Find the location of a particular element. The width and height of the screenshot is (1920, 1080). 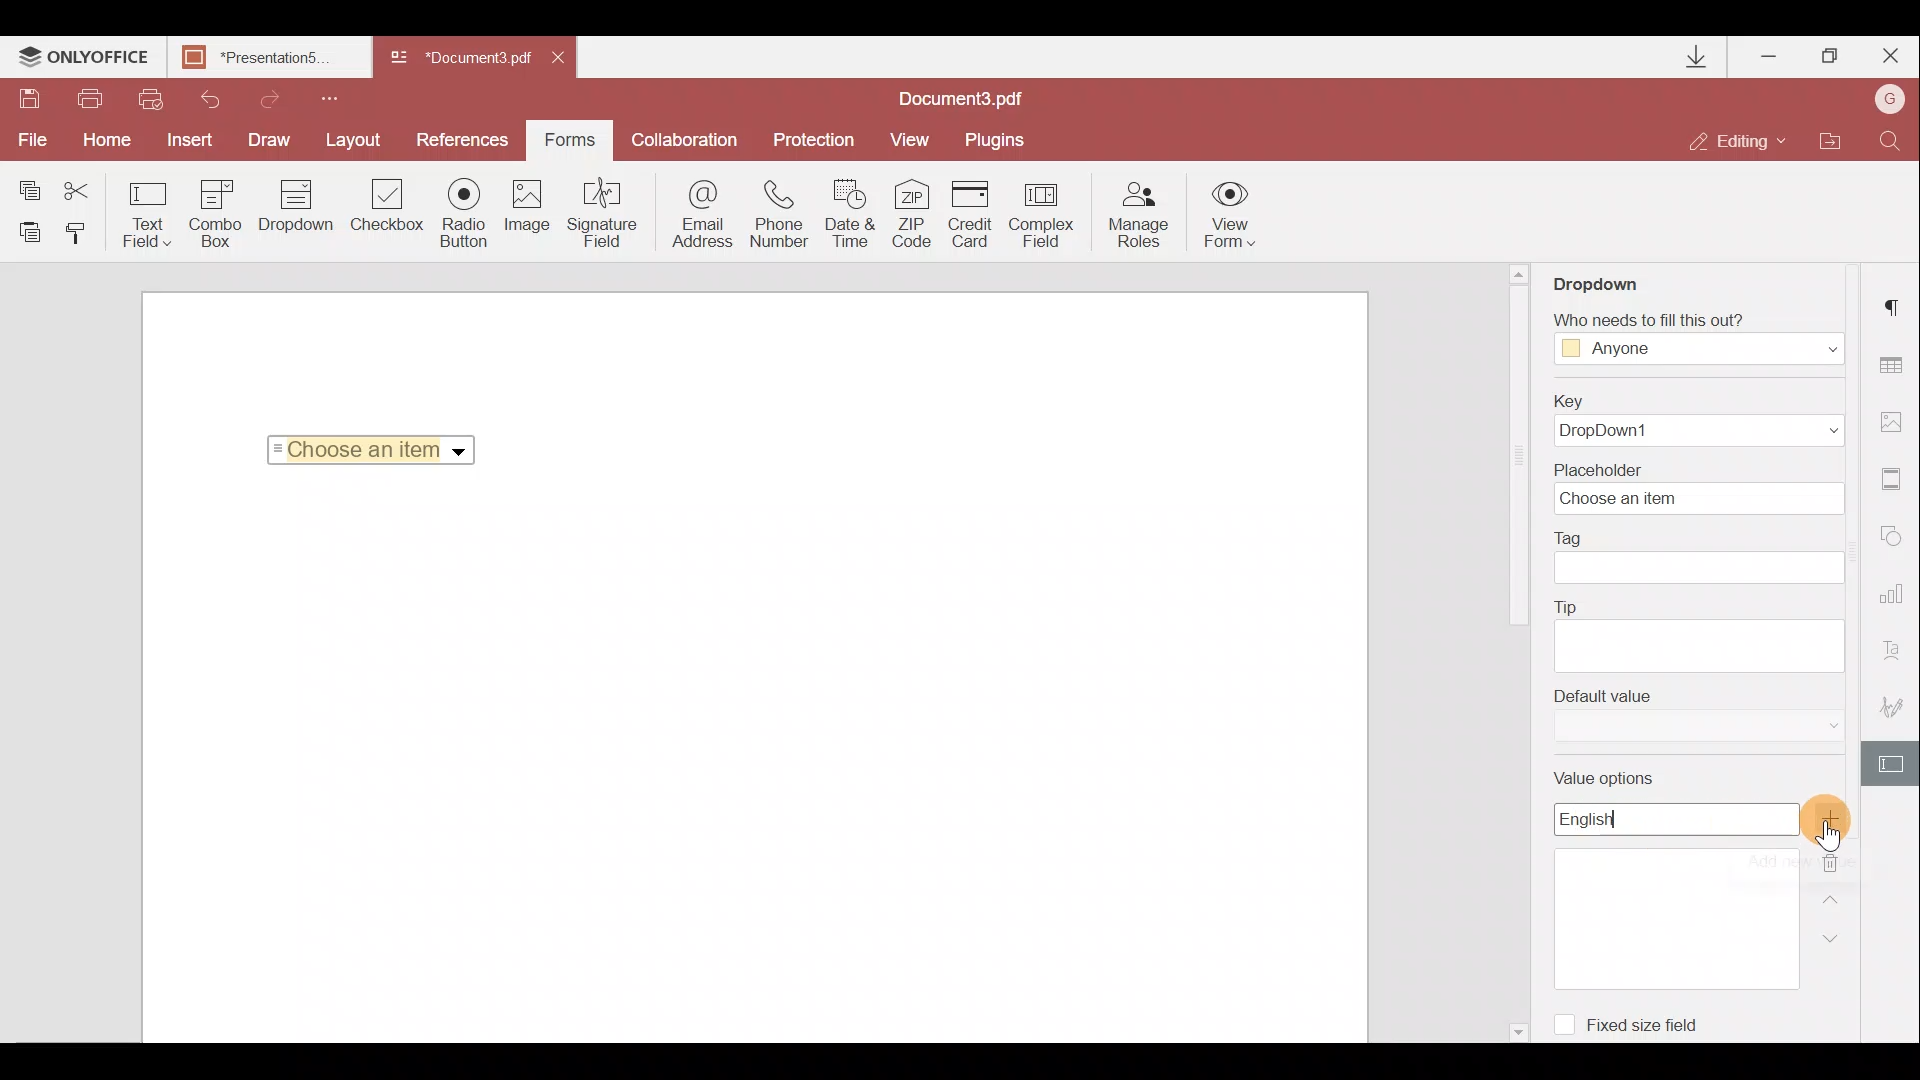

Insert is located at coordinates (185, 136).